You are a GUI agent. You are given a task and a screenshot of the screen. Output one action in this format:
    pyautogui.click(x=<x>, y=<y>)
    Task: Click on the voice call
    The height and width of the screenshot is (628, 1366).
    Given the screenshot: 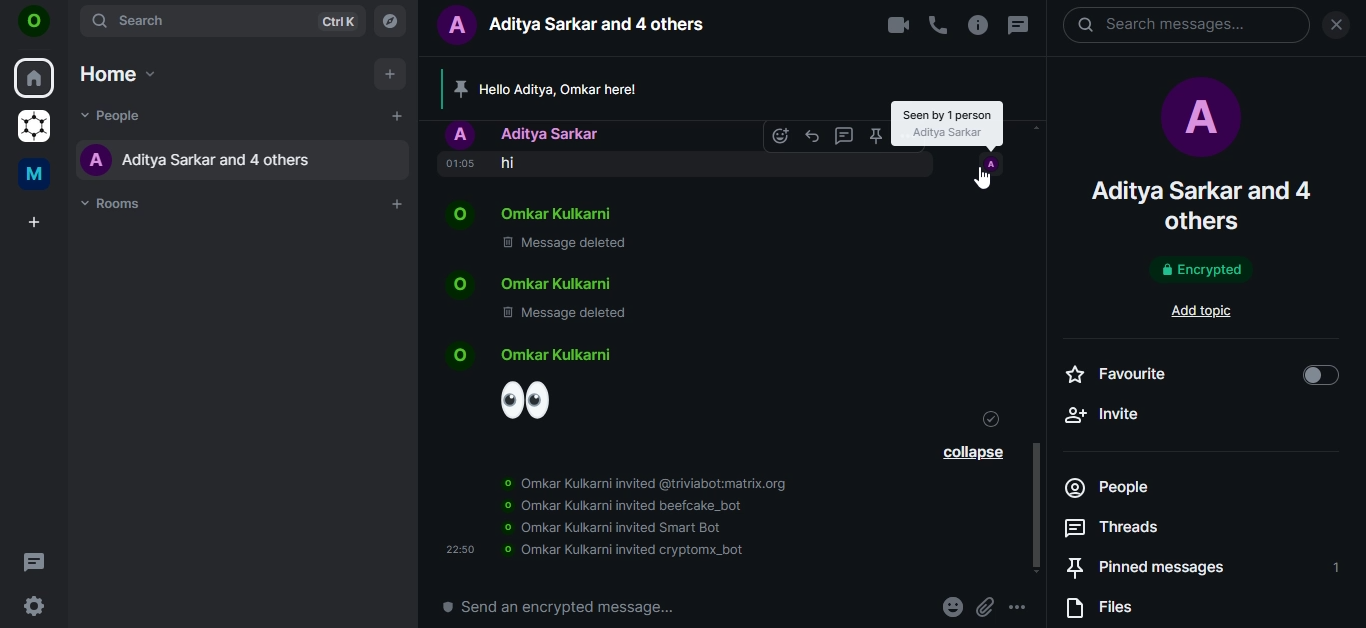 What is the action you would take?
    pyautogui.click(x=938, y=26)
    